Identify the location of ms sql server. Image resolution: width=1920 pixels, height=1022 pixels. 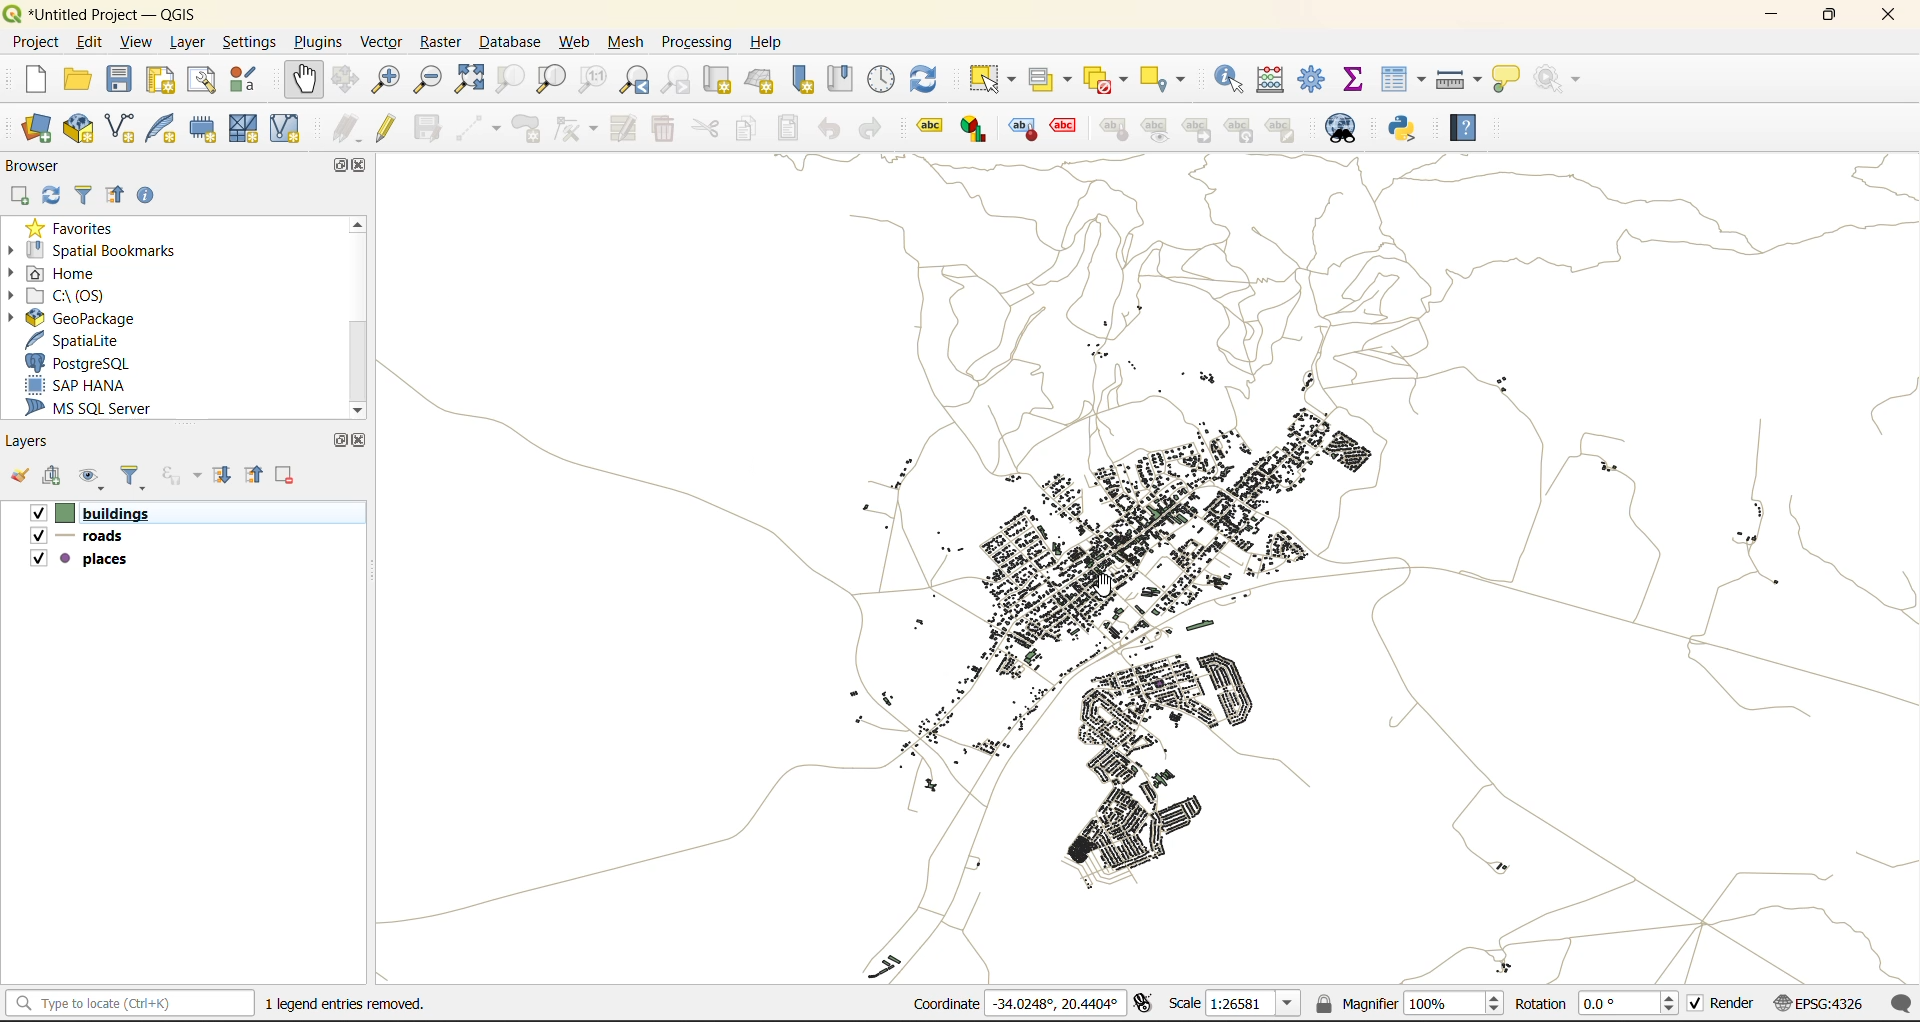
(99, 407).